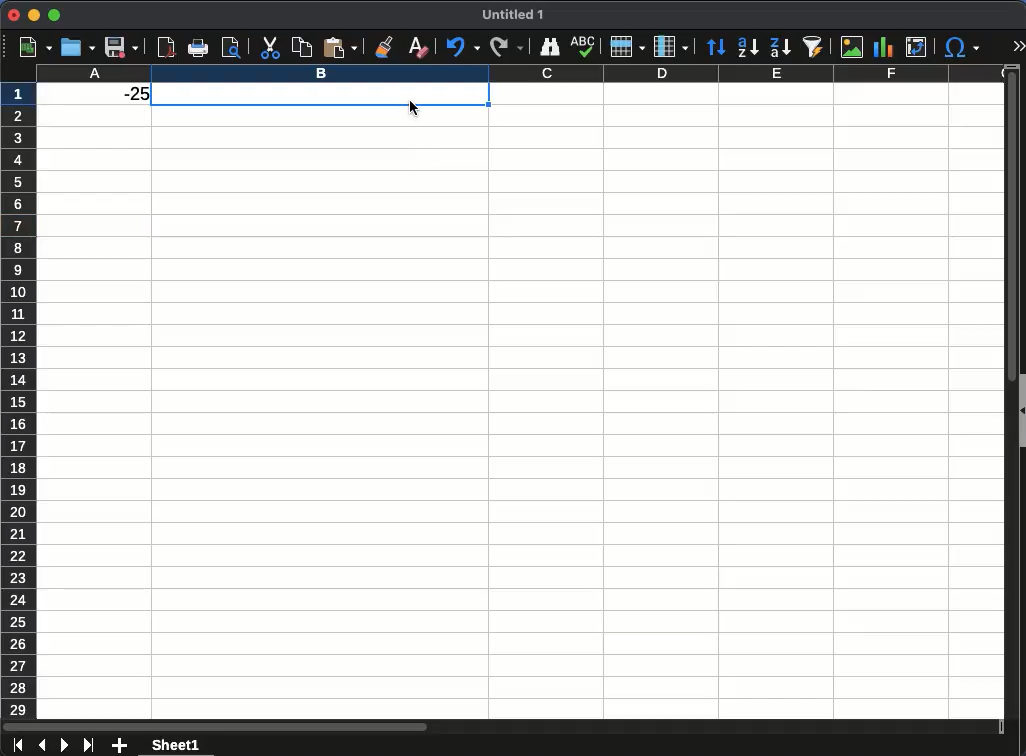  What do you see at coordinates (718, 48) in the screenshot?
I see `sort` at bounding box center [718, 48].